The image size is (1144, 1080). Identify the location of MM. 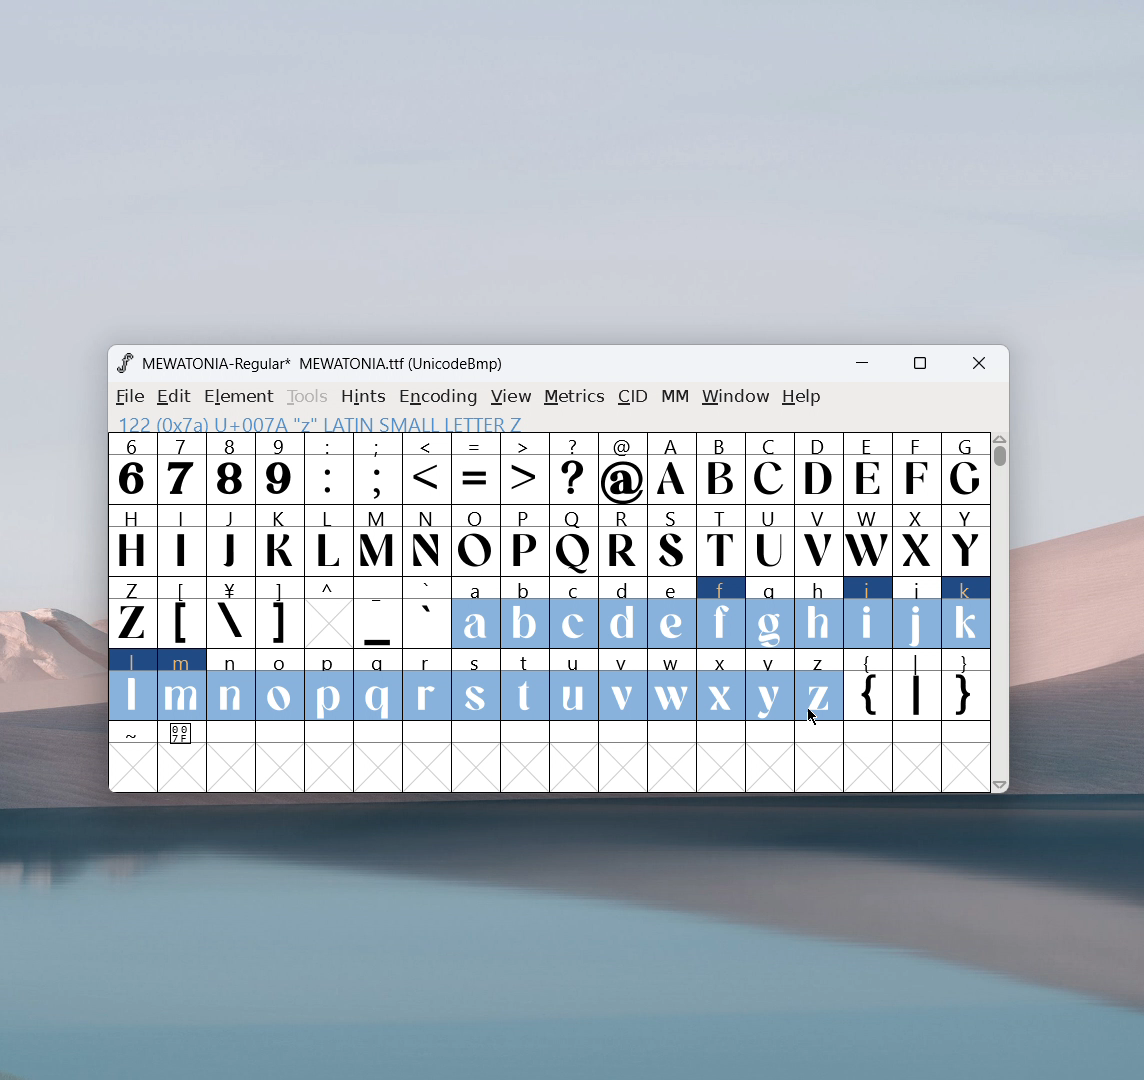
(676, 398).